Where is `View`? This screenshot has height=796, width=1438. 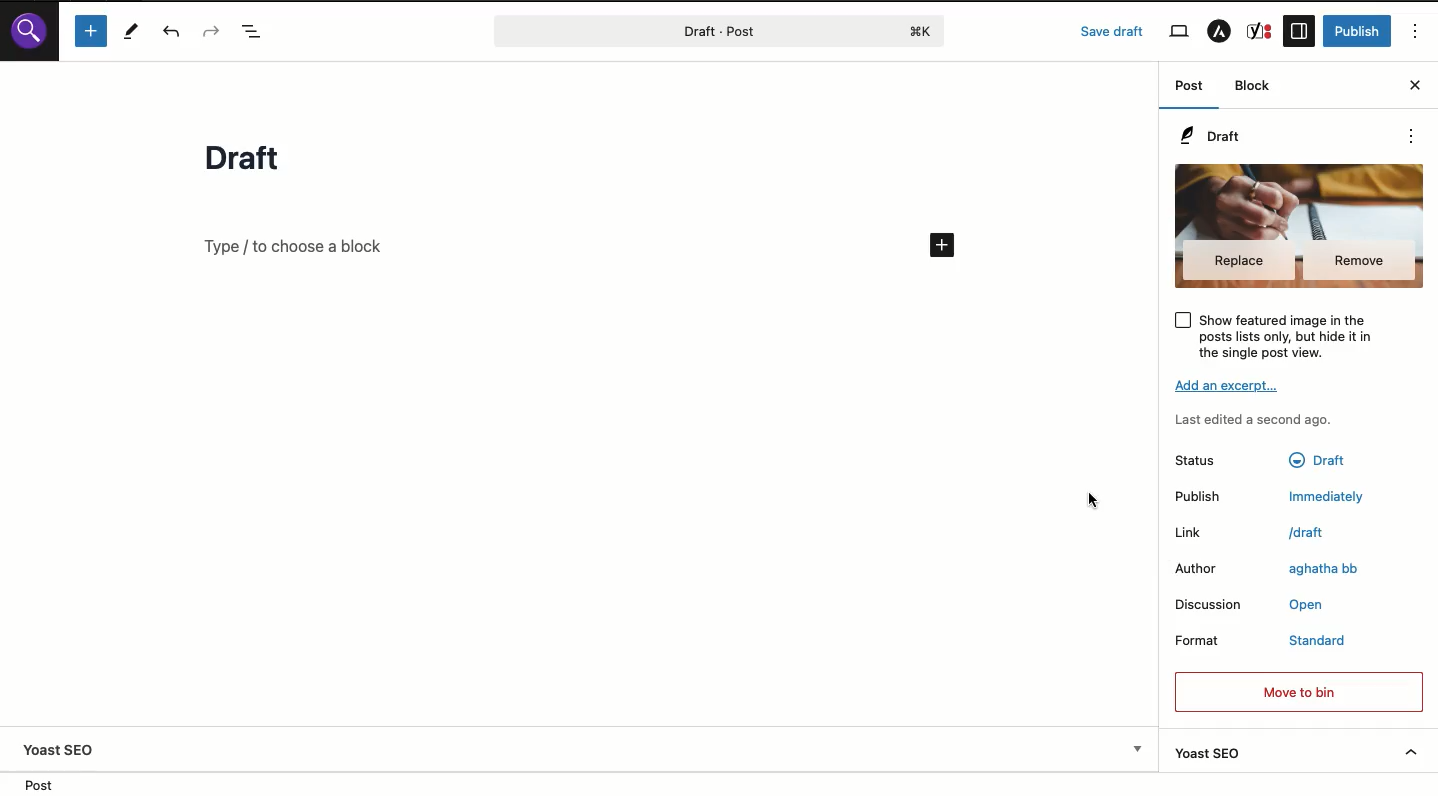
View is located at coordinates (1177, 32).